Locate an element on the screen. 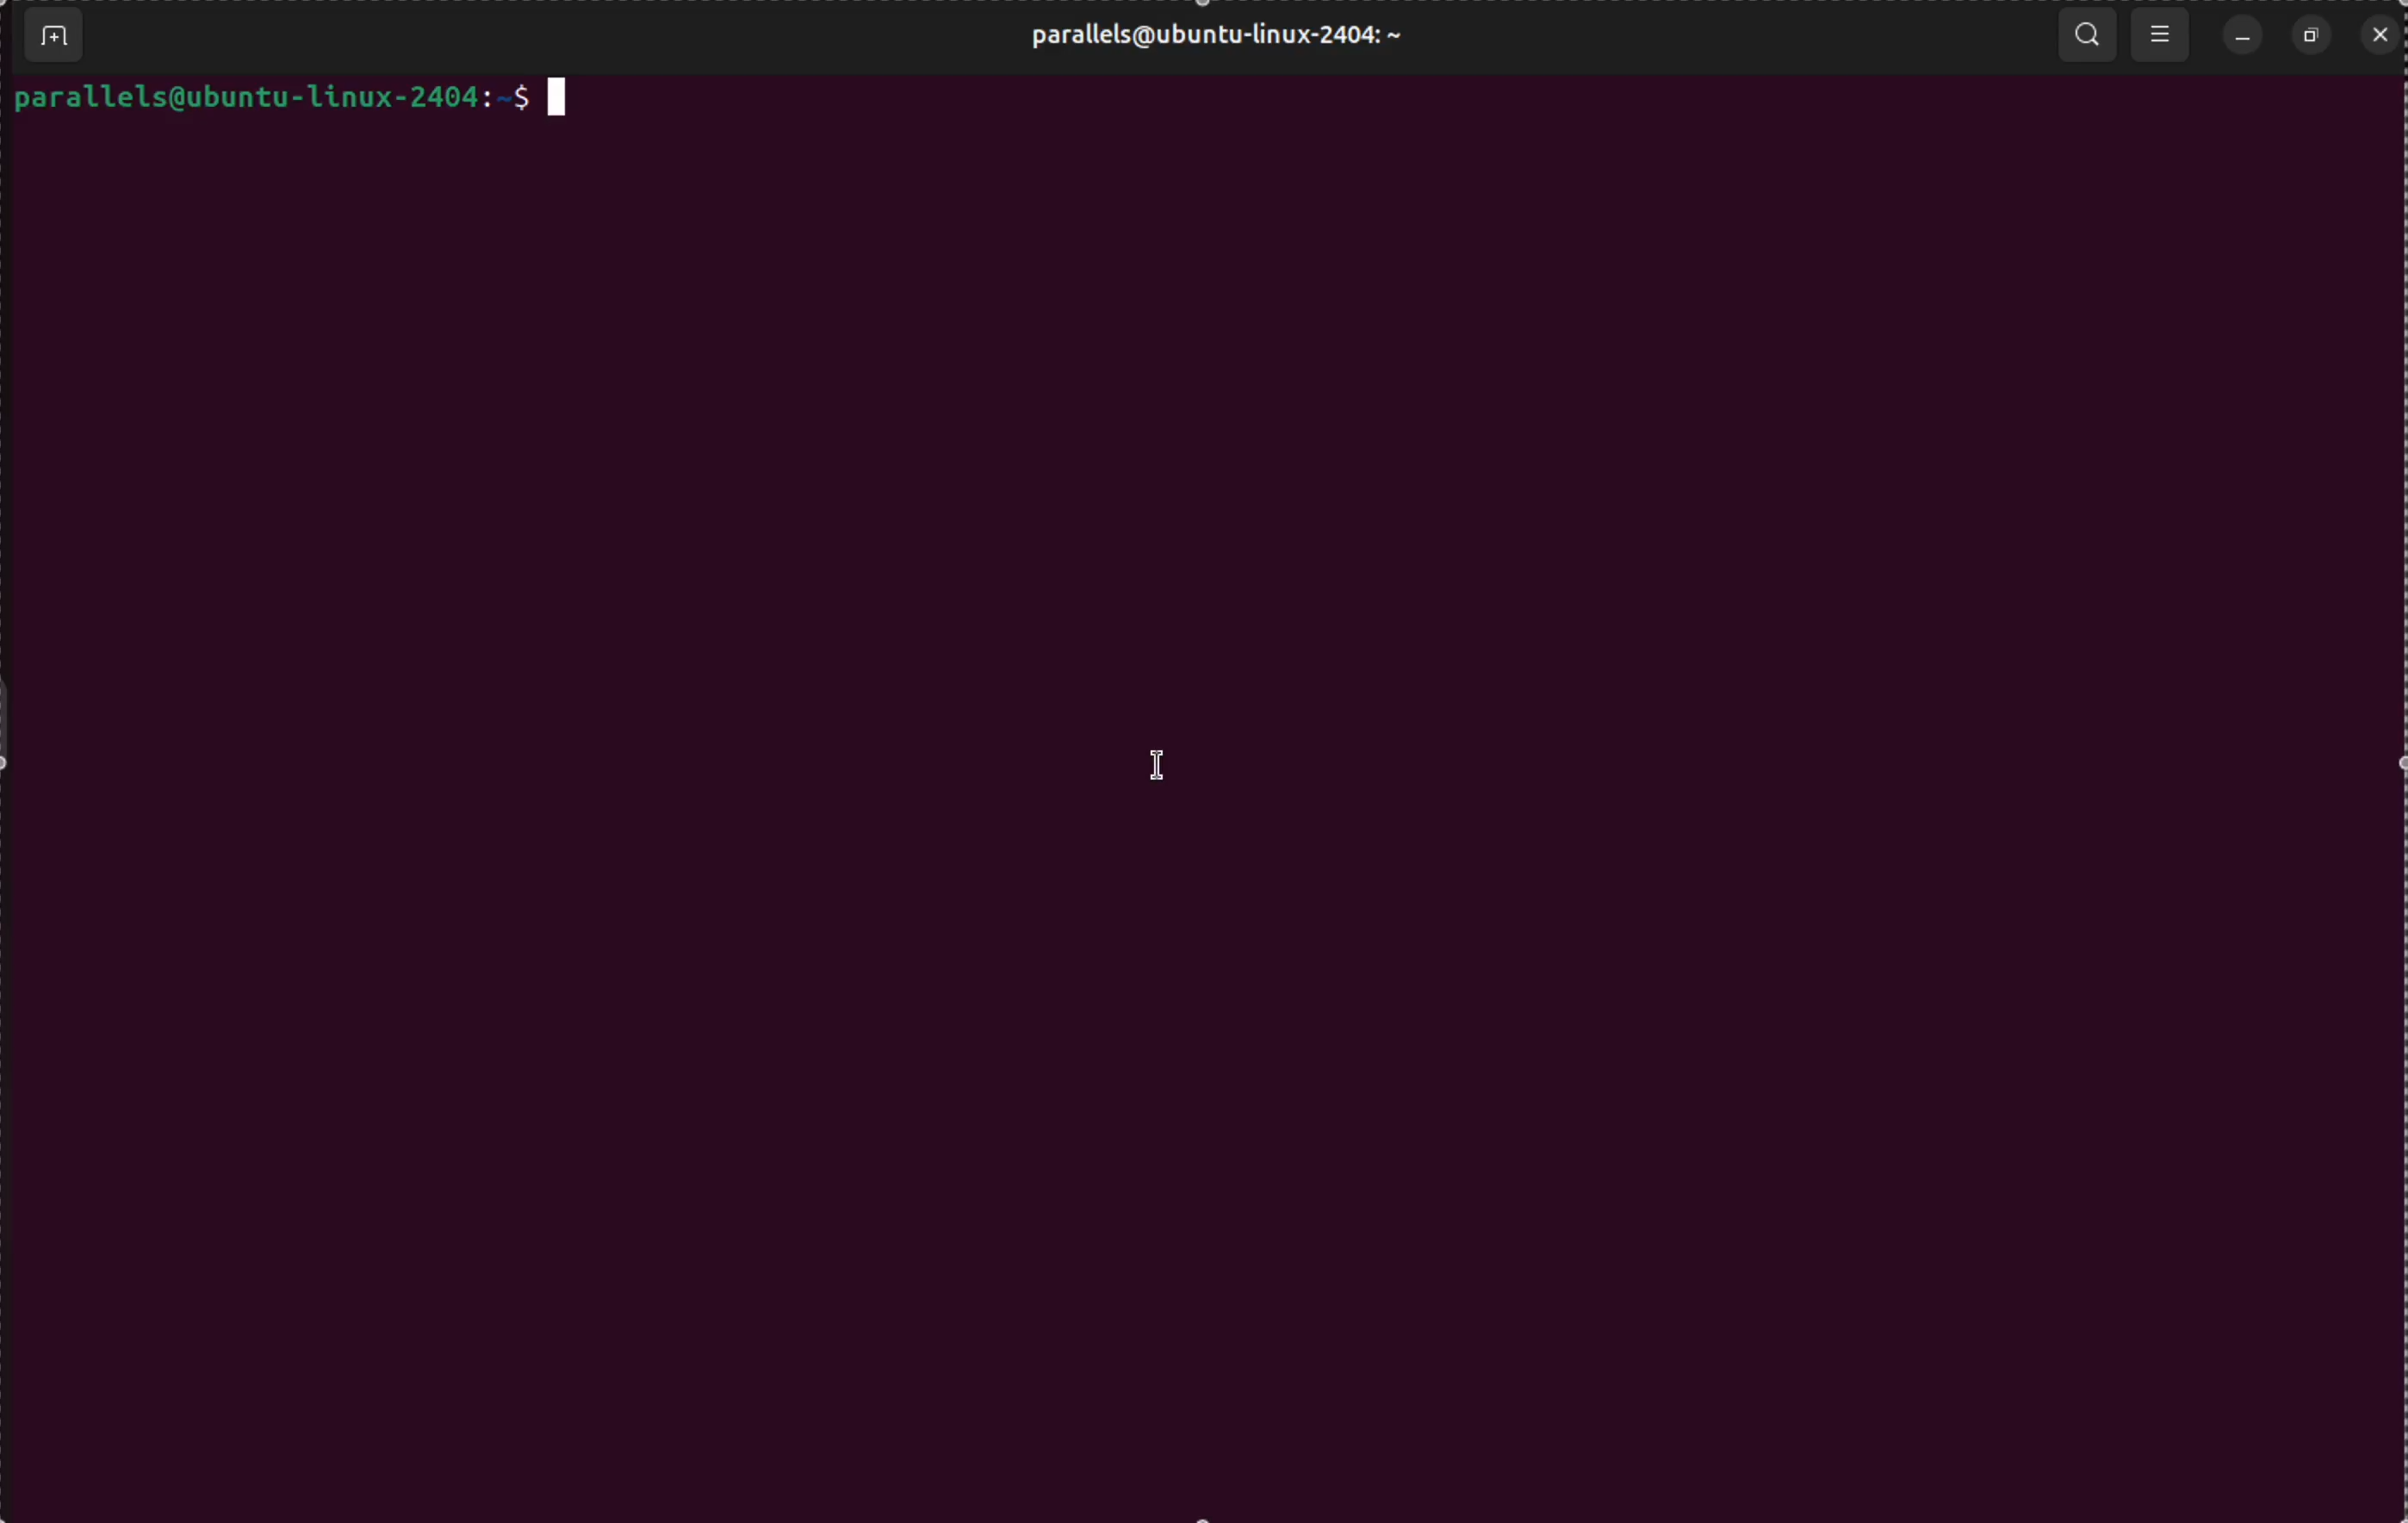  cursor is located at coordinates (560, 96).